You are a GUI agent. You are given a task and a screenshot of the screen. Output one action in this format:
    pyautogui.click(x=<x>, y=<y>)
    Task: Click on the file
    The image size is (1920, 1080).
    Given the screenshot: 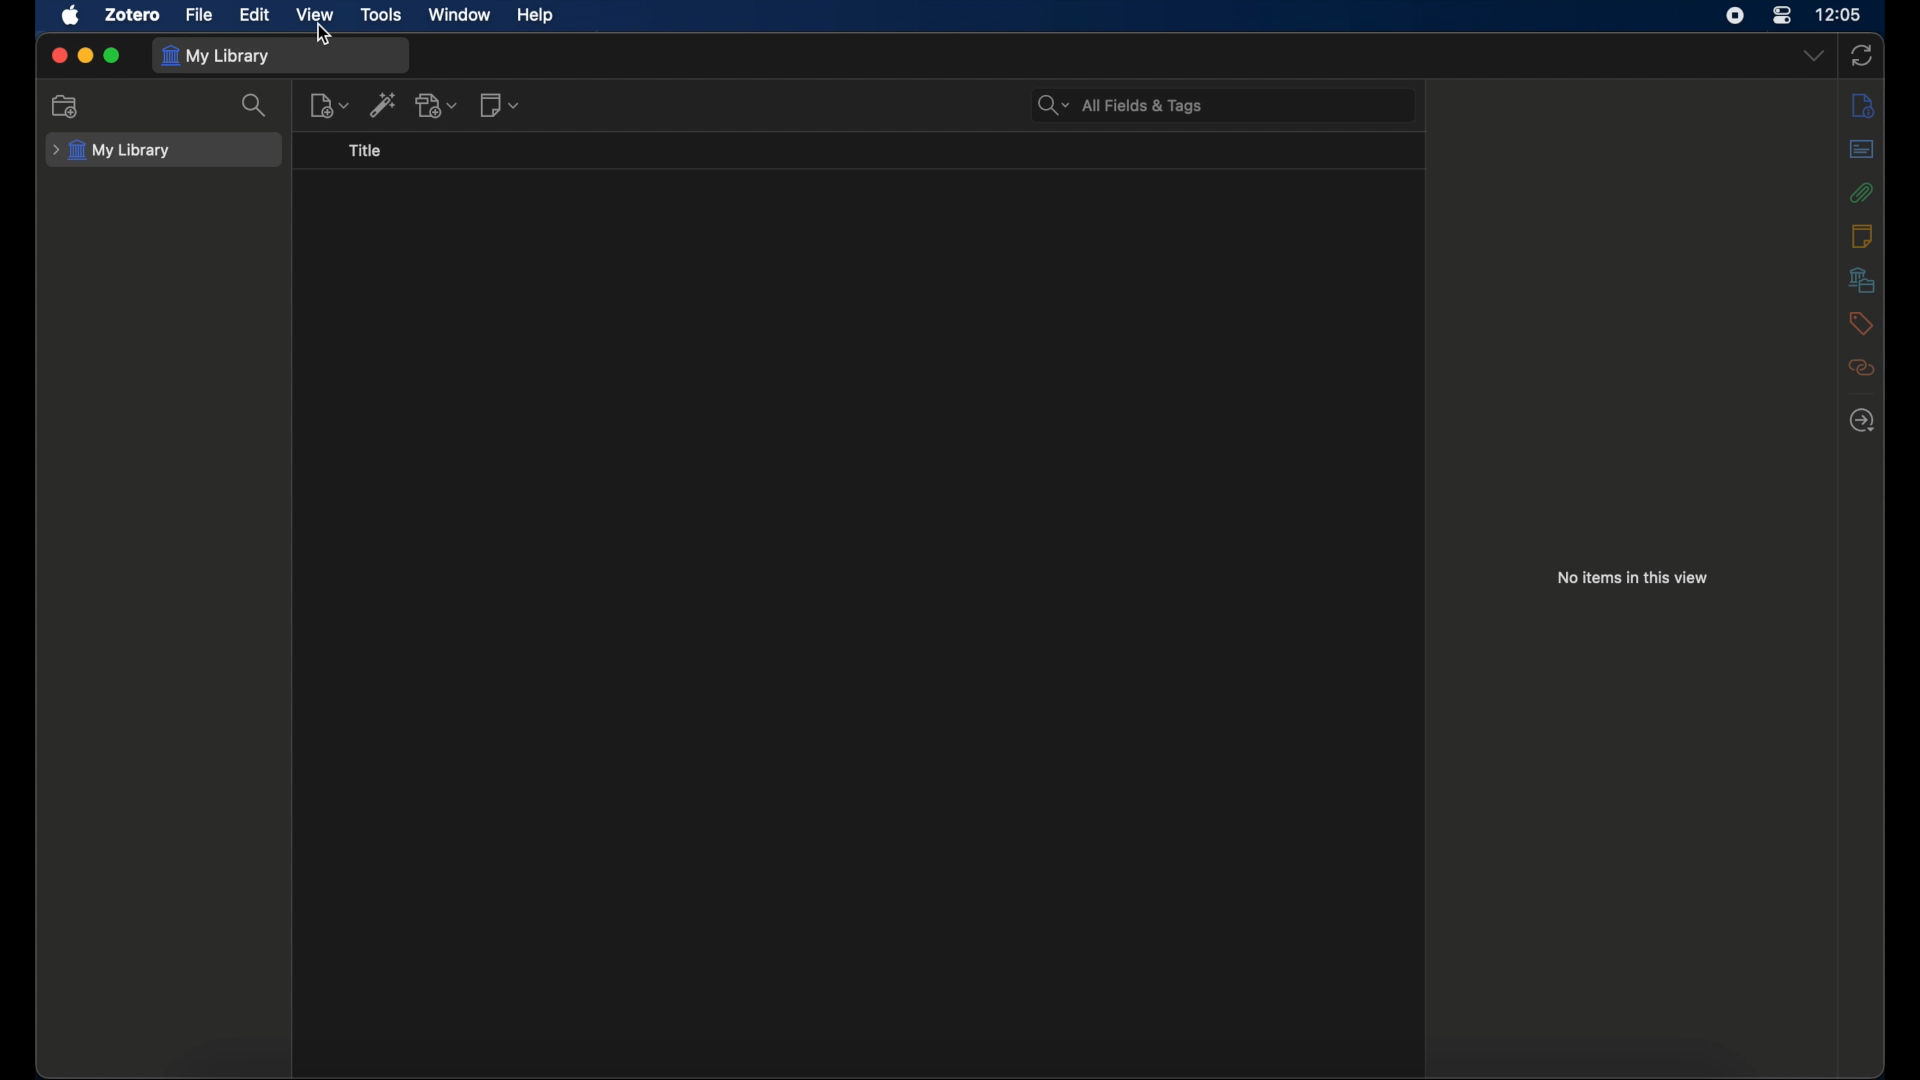 What is the action you would take?
    pyautogui.click(x=198, y=15)
    